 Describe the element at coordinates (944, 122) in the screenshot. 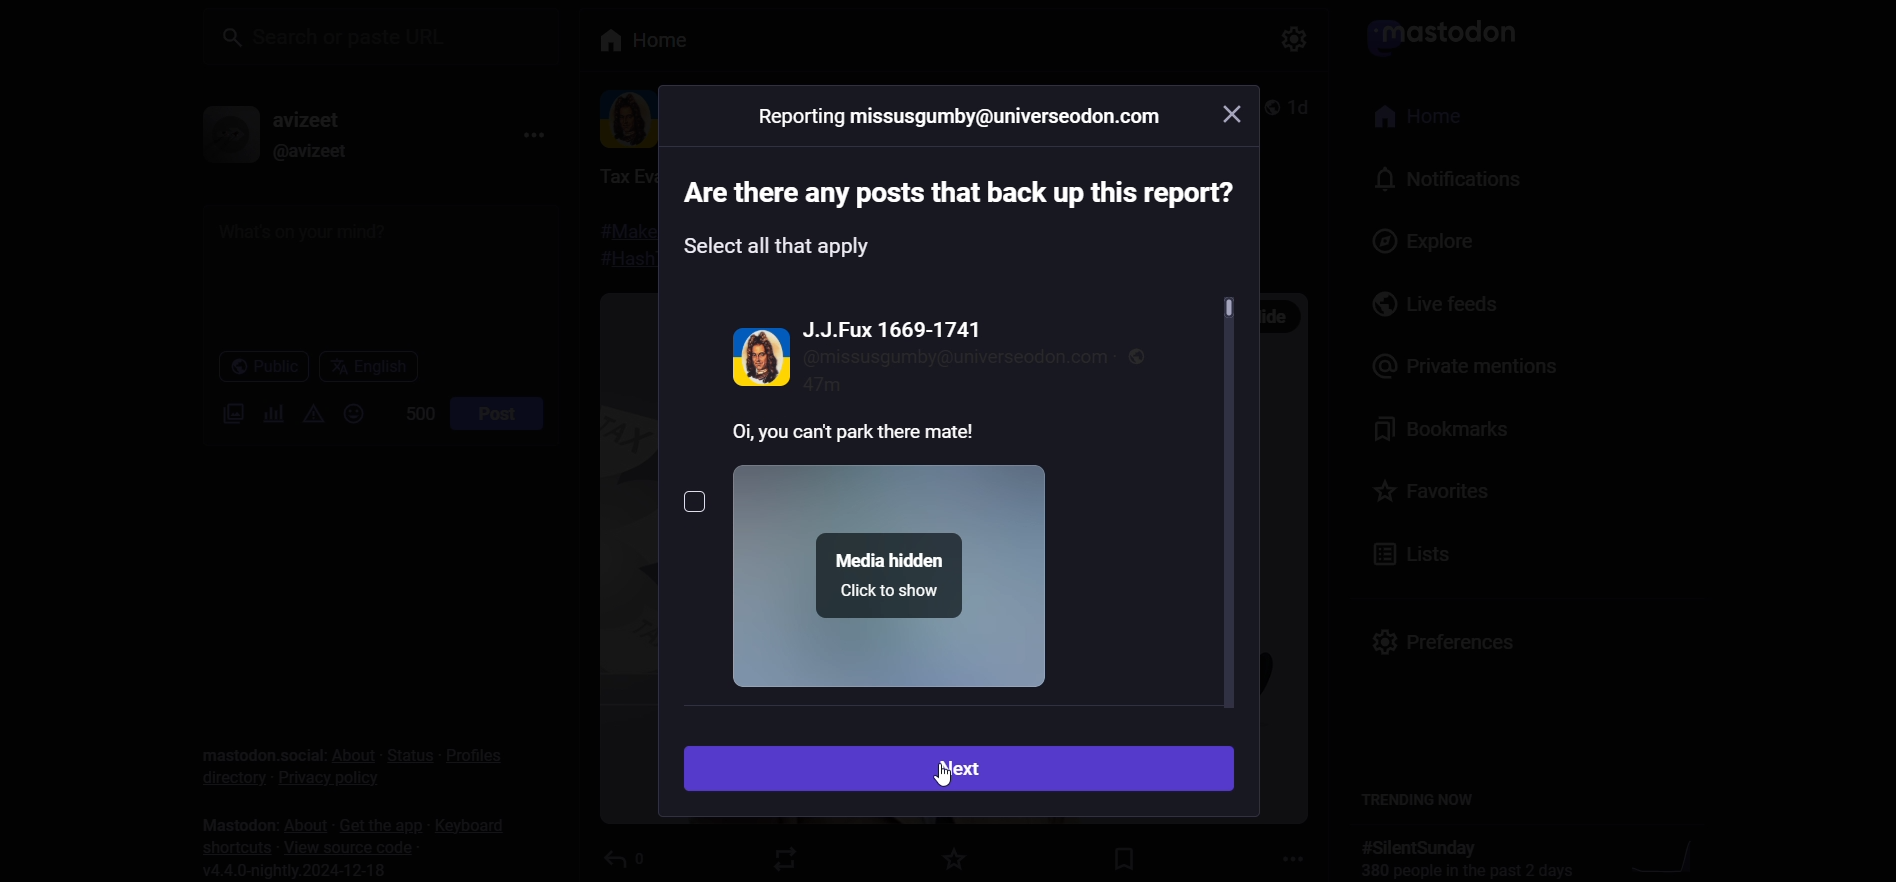

I see `reporting ID` at that location.